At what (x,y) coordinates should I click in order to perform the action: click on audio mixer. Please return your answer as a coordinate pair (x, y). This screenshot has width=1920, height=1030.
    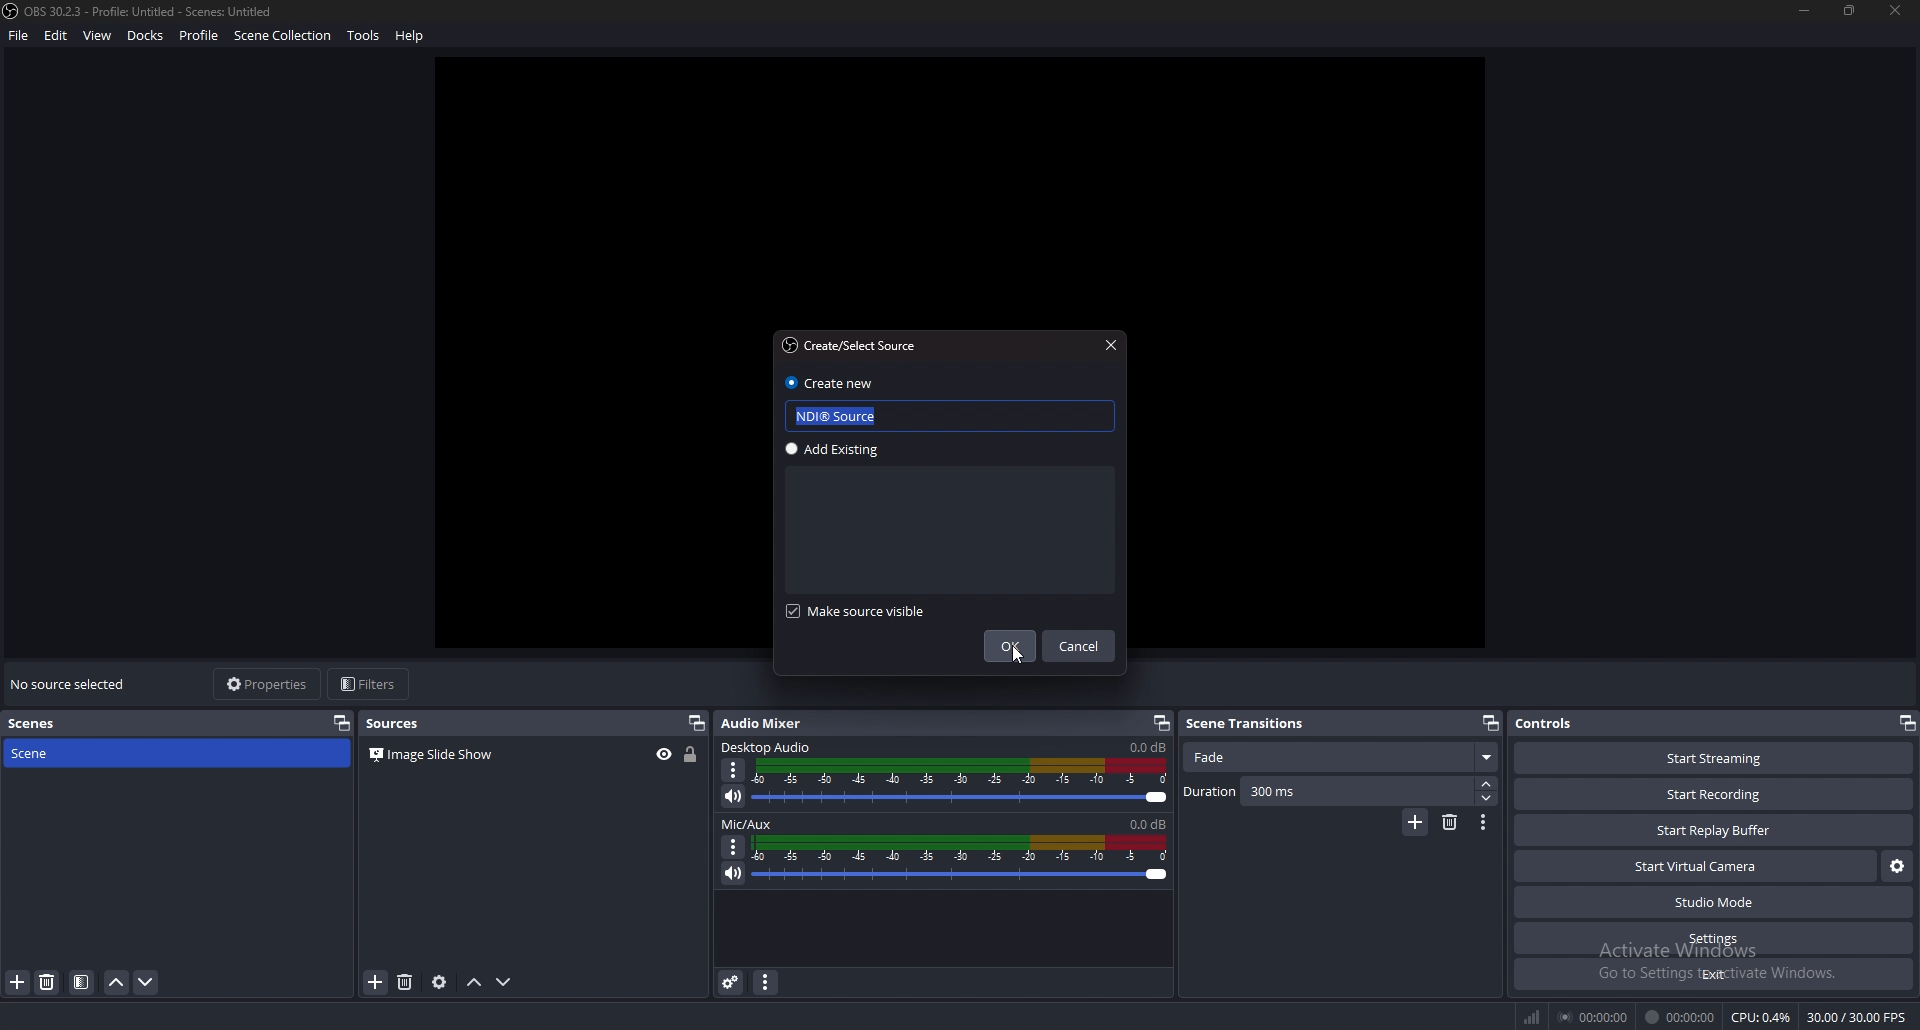
    Looking at the image, I should click on (772, 723).